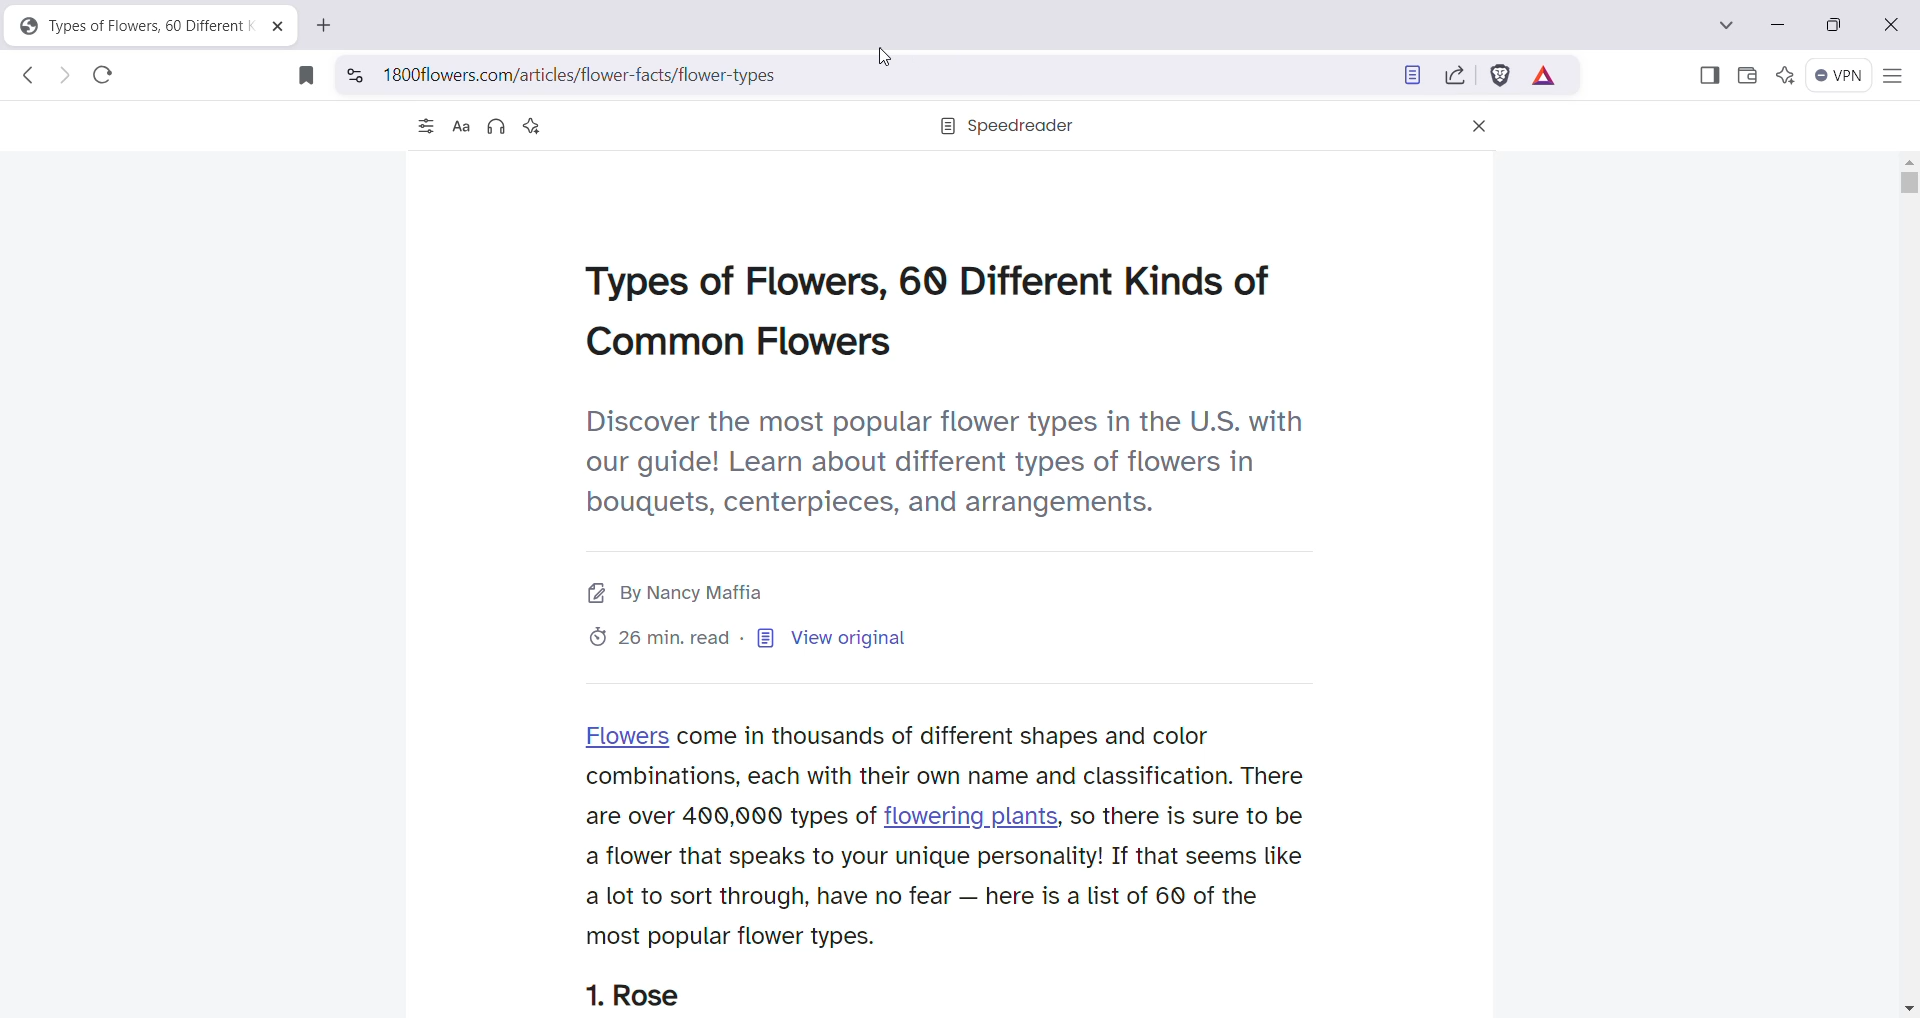 This screenshot has width=1920, height=1018. What do you see at coordinates (876, 75) in the screenshot?
I see `Search Brave or type a URL` at bounding box center [876, 75].